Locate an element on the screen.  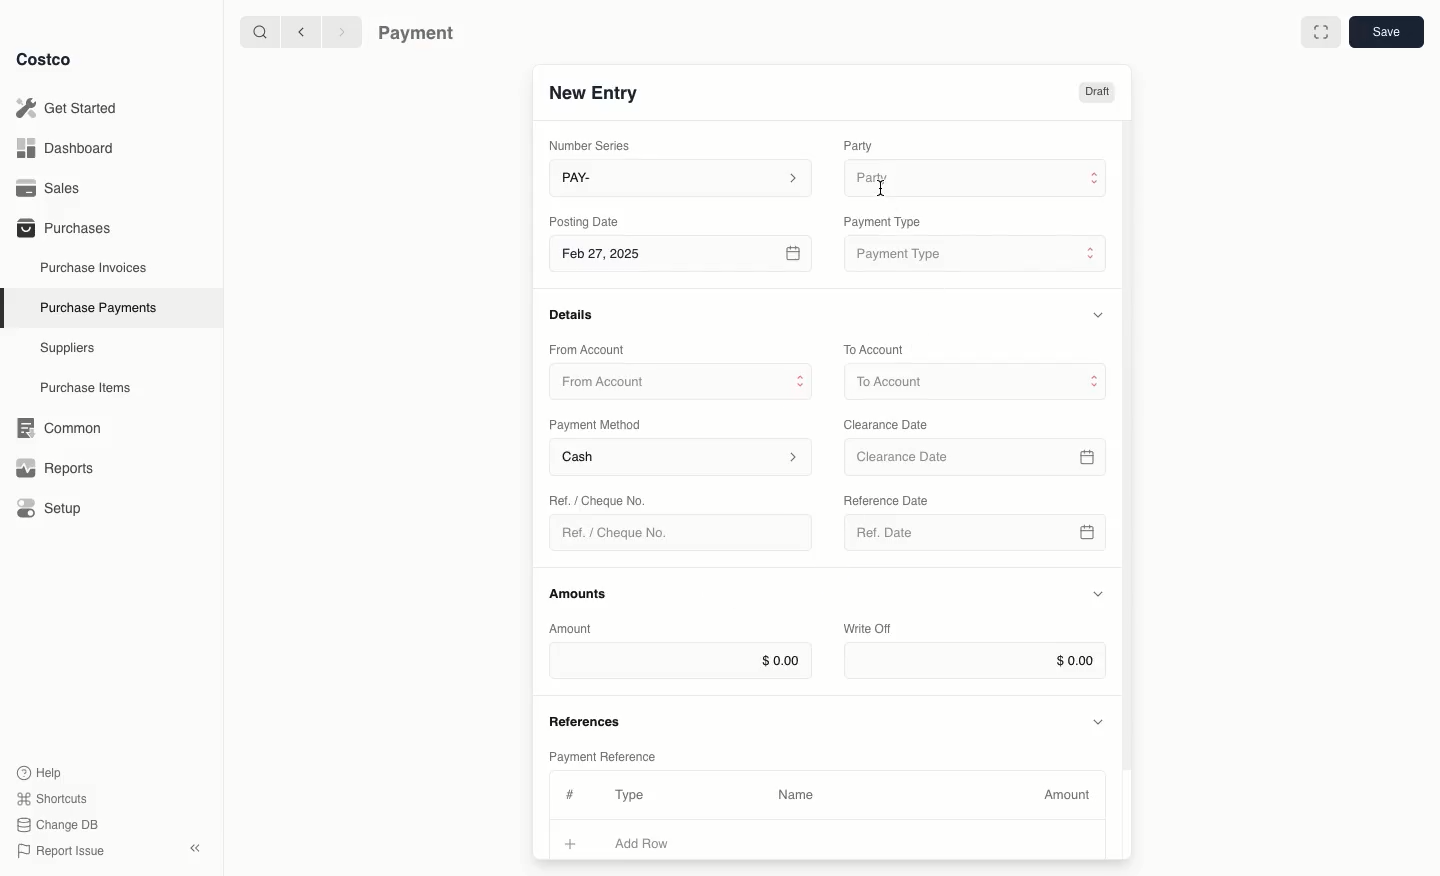
Cash is located at coordinates (682, 458).